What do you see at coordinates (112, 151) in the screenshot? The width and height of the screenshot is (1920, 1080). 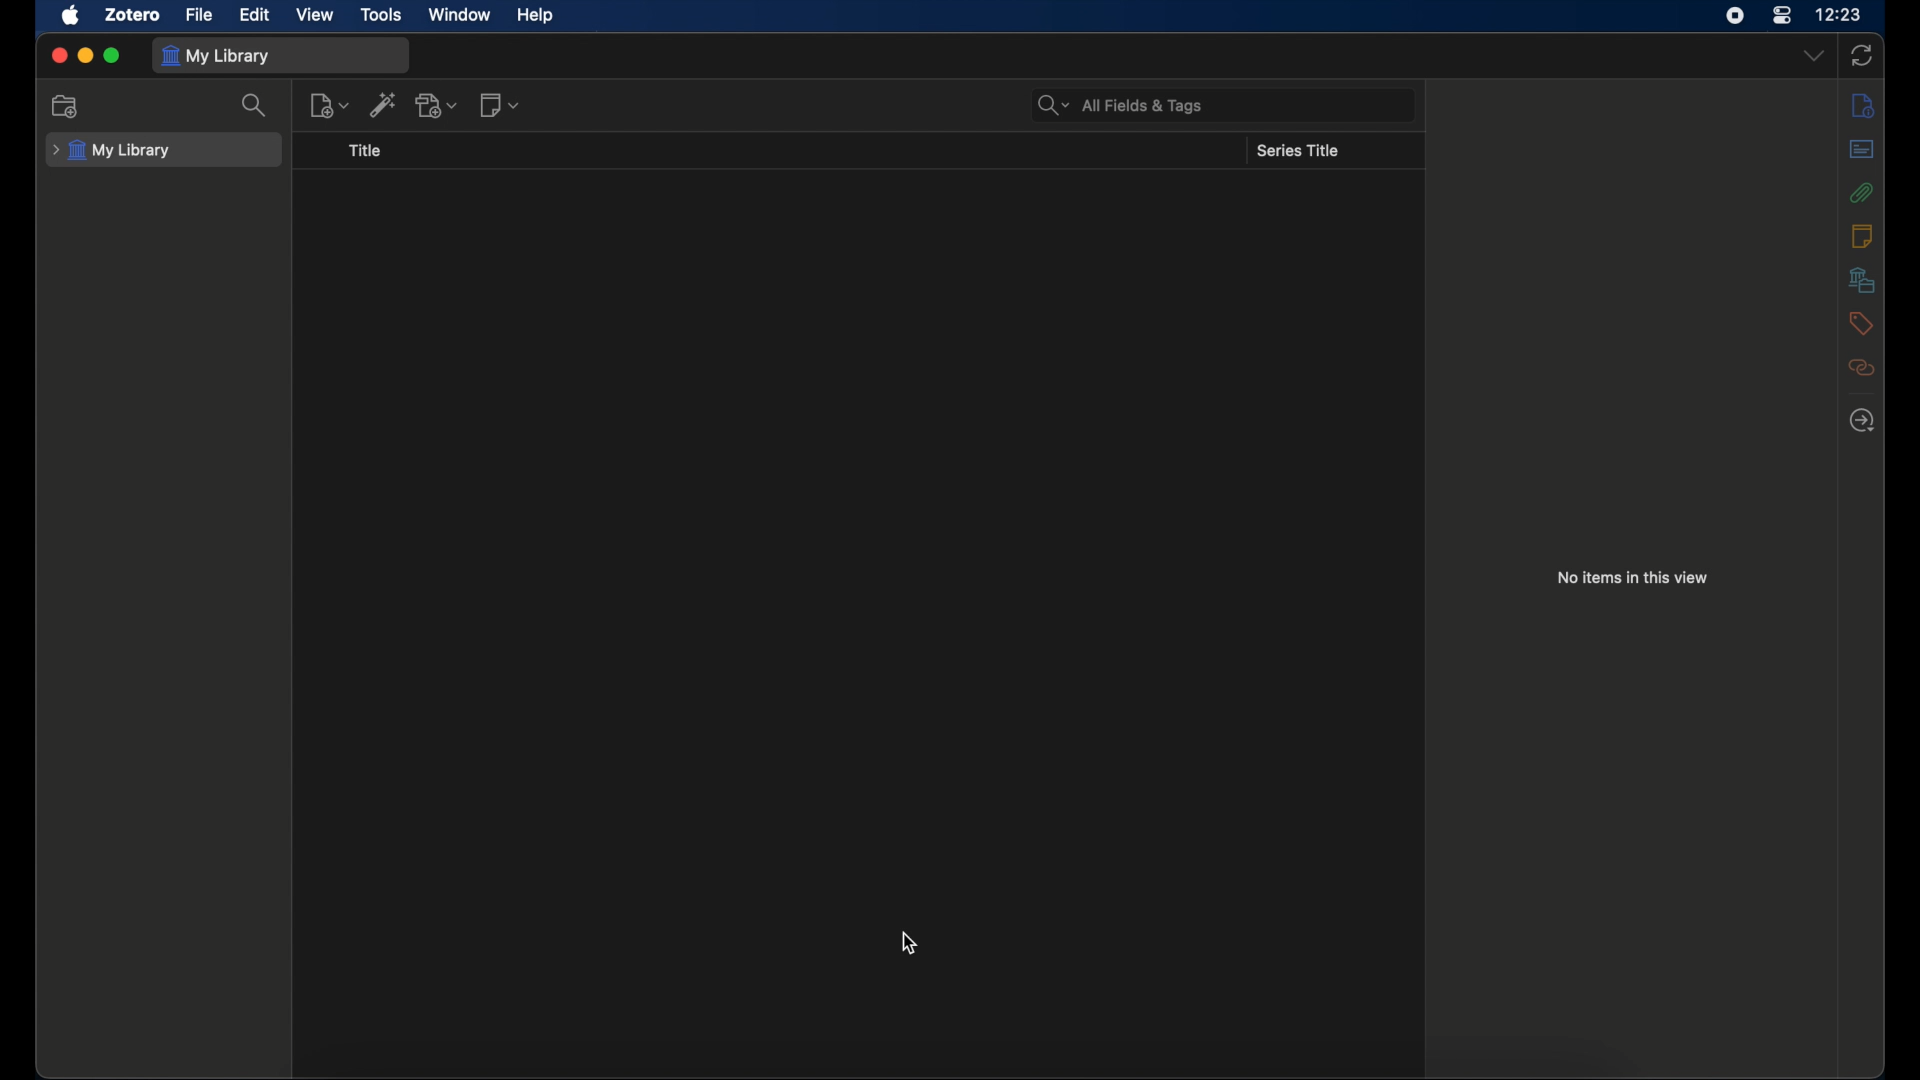 I see `my library` at bounding box center [112, 151].